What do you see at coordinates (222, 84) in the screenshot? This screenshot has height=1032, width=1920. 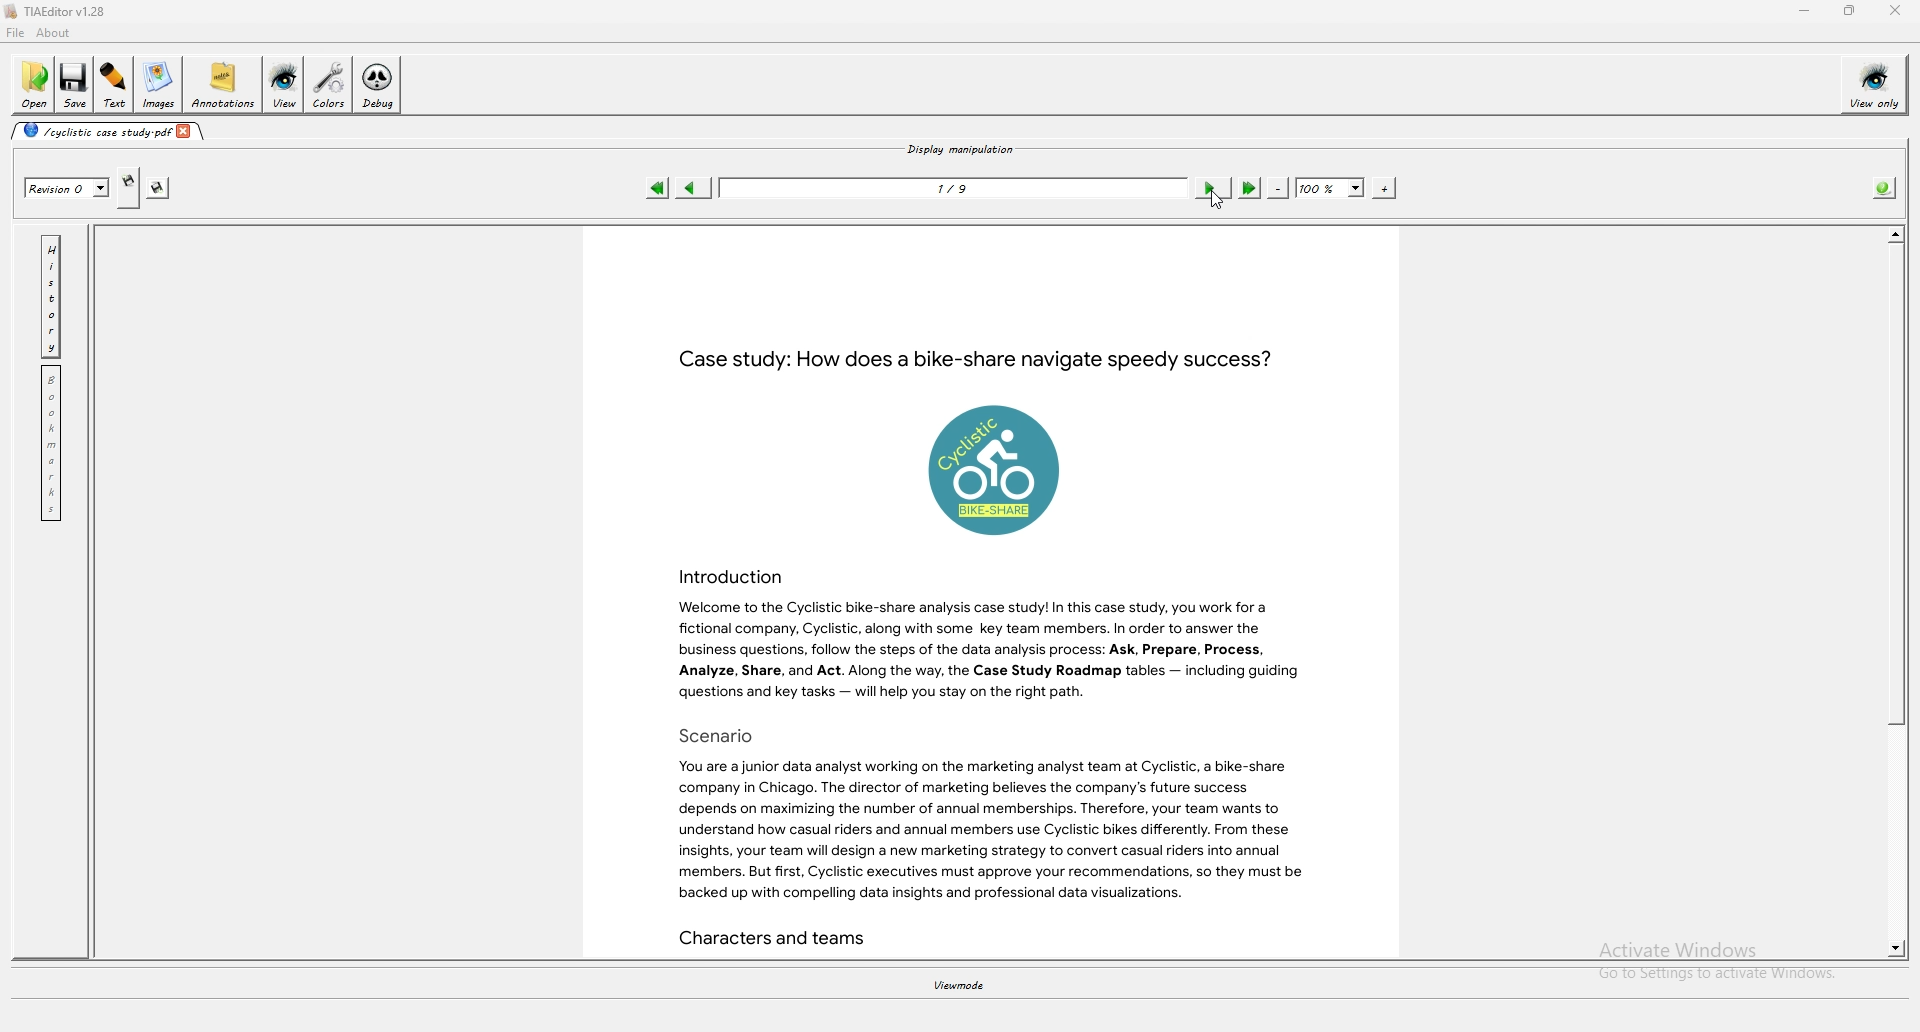 I see `annotations` at bounding box center [222, 84].